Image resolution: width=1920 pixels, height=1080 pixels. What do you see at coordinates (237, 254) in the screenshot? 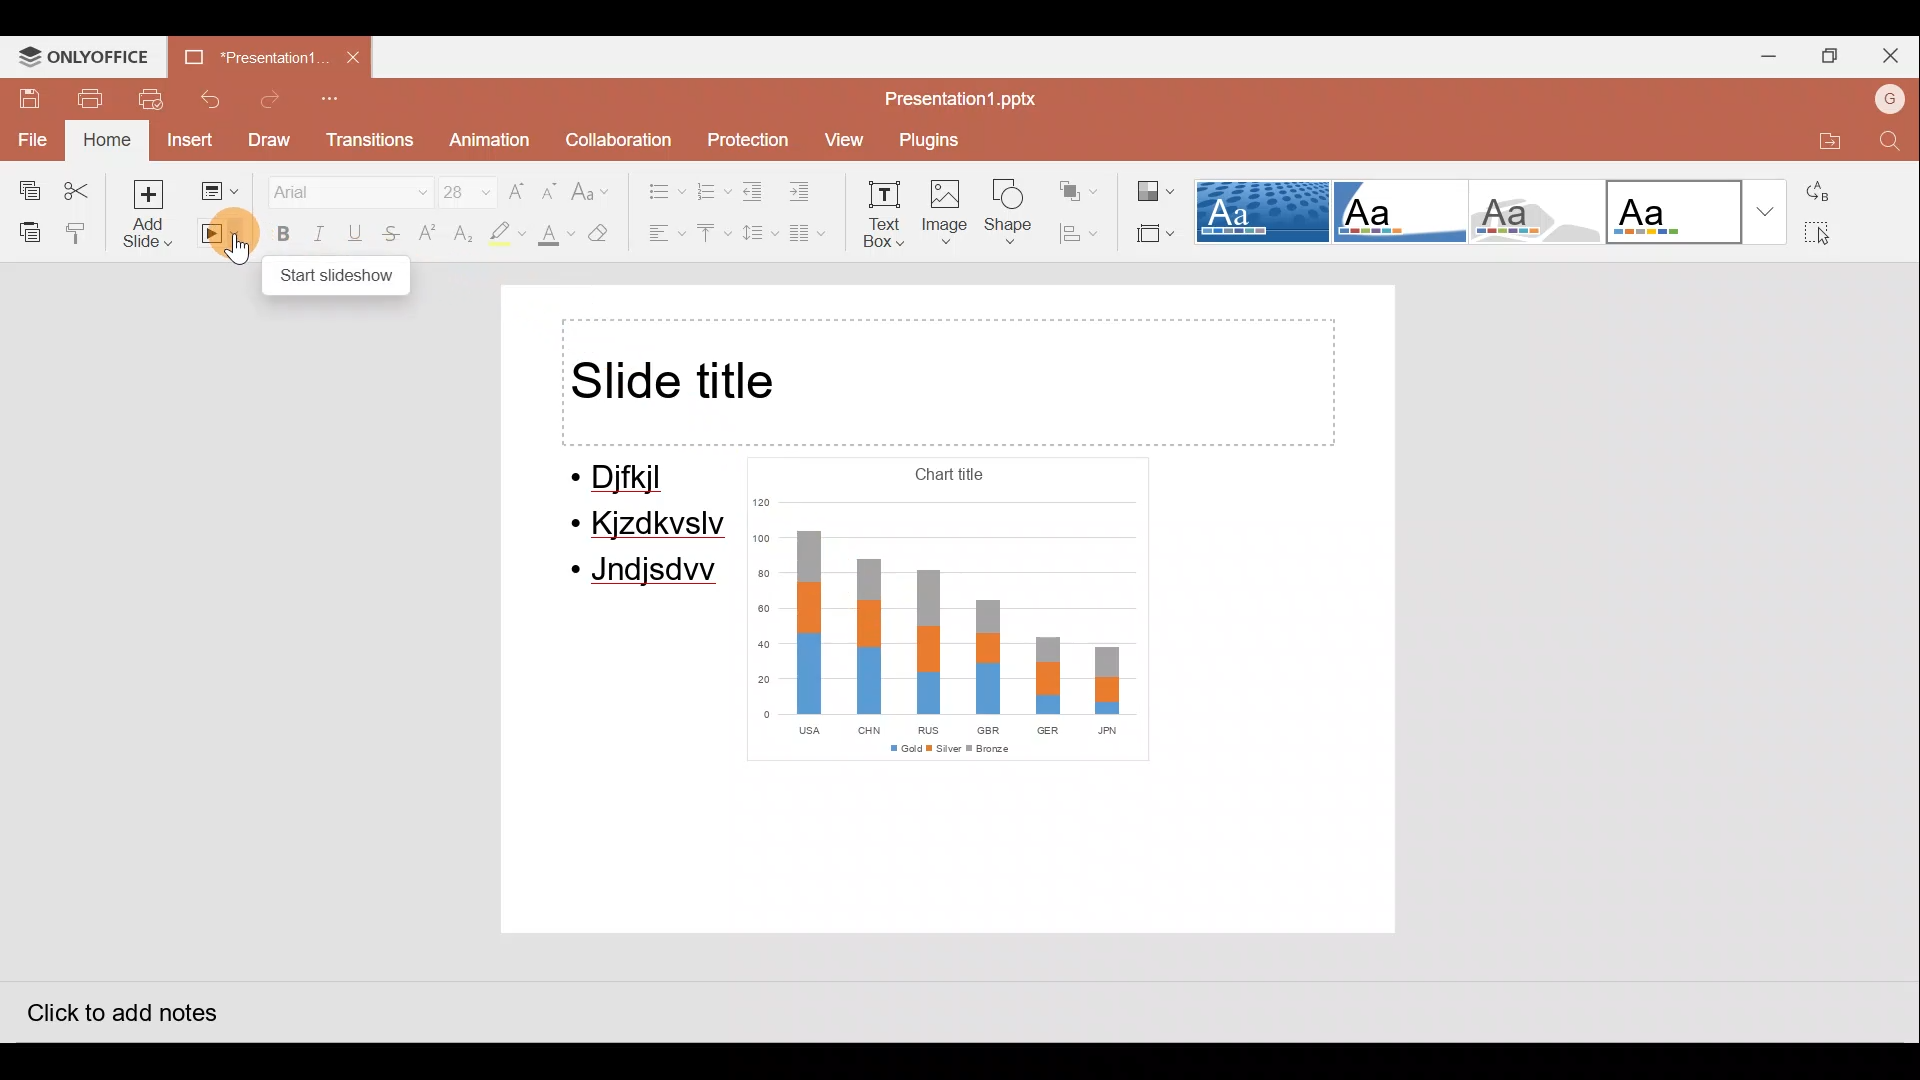
I see `cursor` at bounding box center [237, 254].